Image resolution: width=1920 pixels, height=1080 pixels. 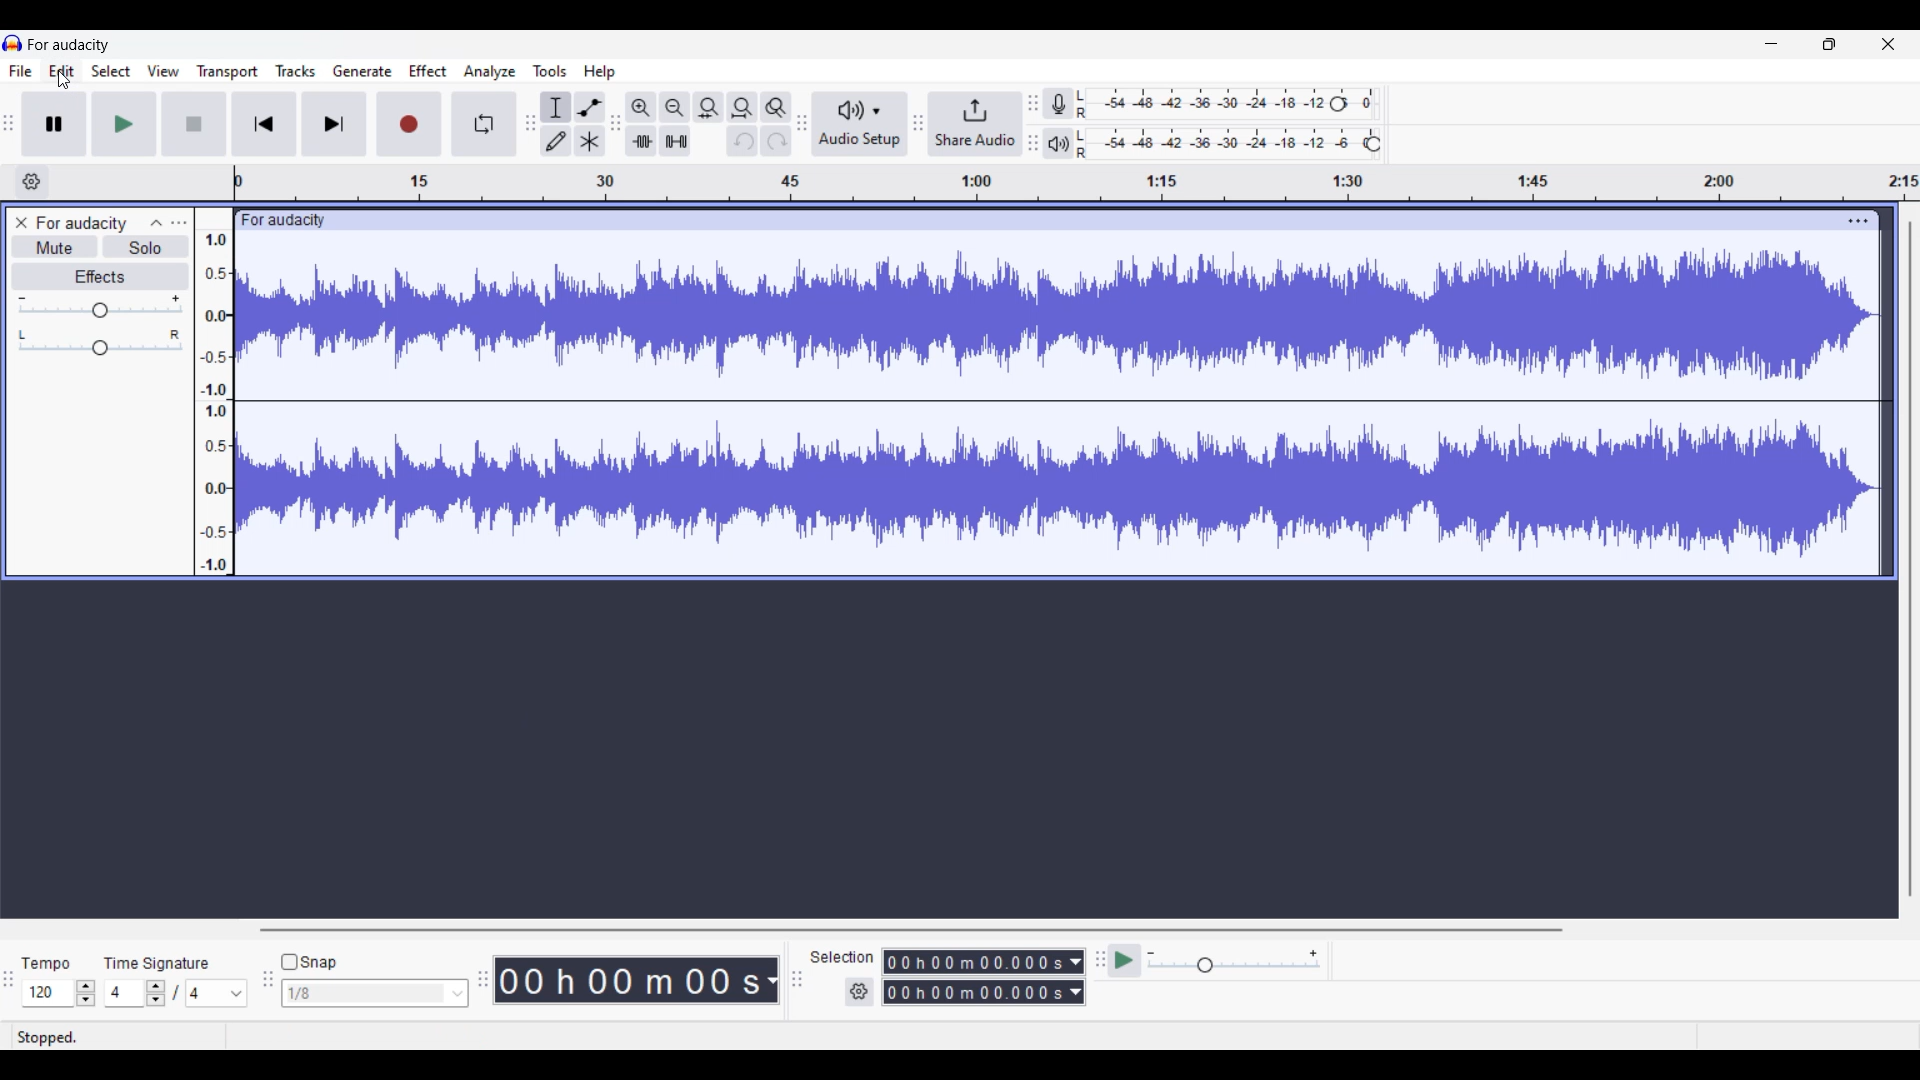 I want to click on Project name, so click(x=80, y=225).